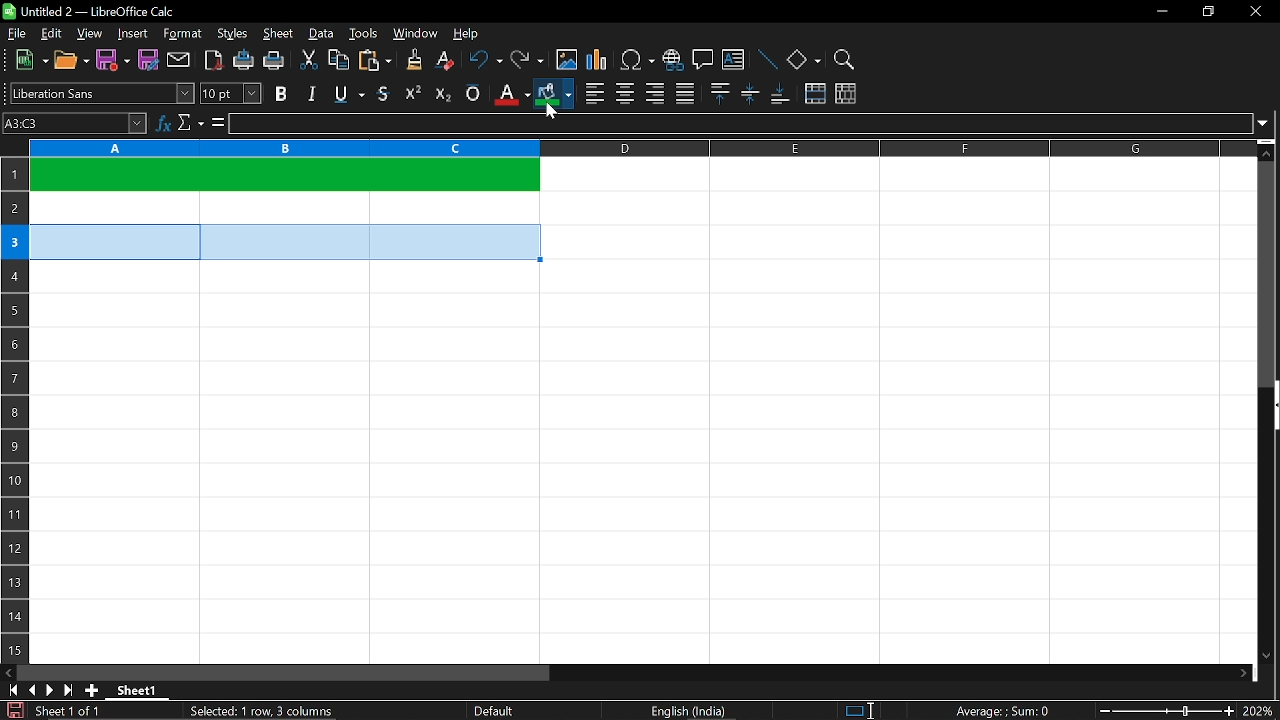 This screenshot has height=720, width=1280. Describe the element at coordinates (860, 711) in the screenshot. I see `standard selection` at that location.